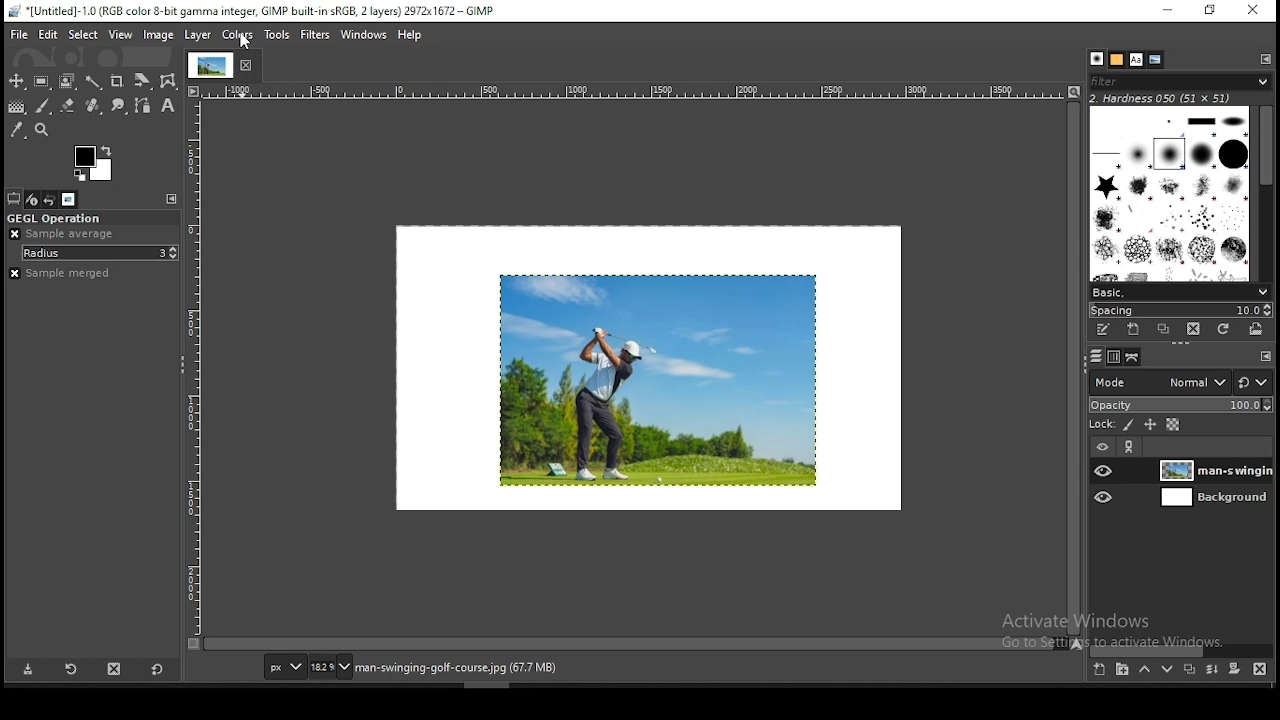 Image resolution: width=1280 pixels, height=720 pixels. Describe the element at coordinates (120, 35) in the screenshot. I see `view` at that location.